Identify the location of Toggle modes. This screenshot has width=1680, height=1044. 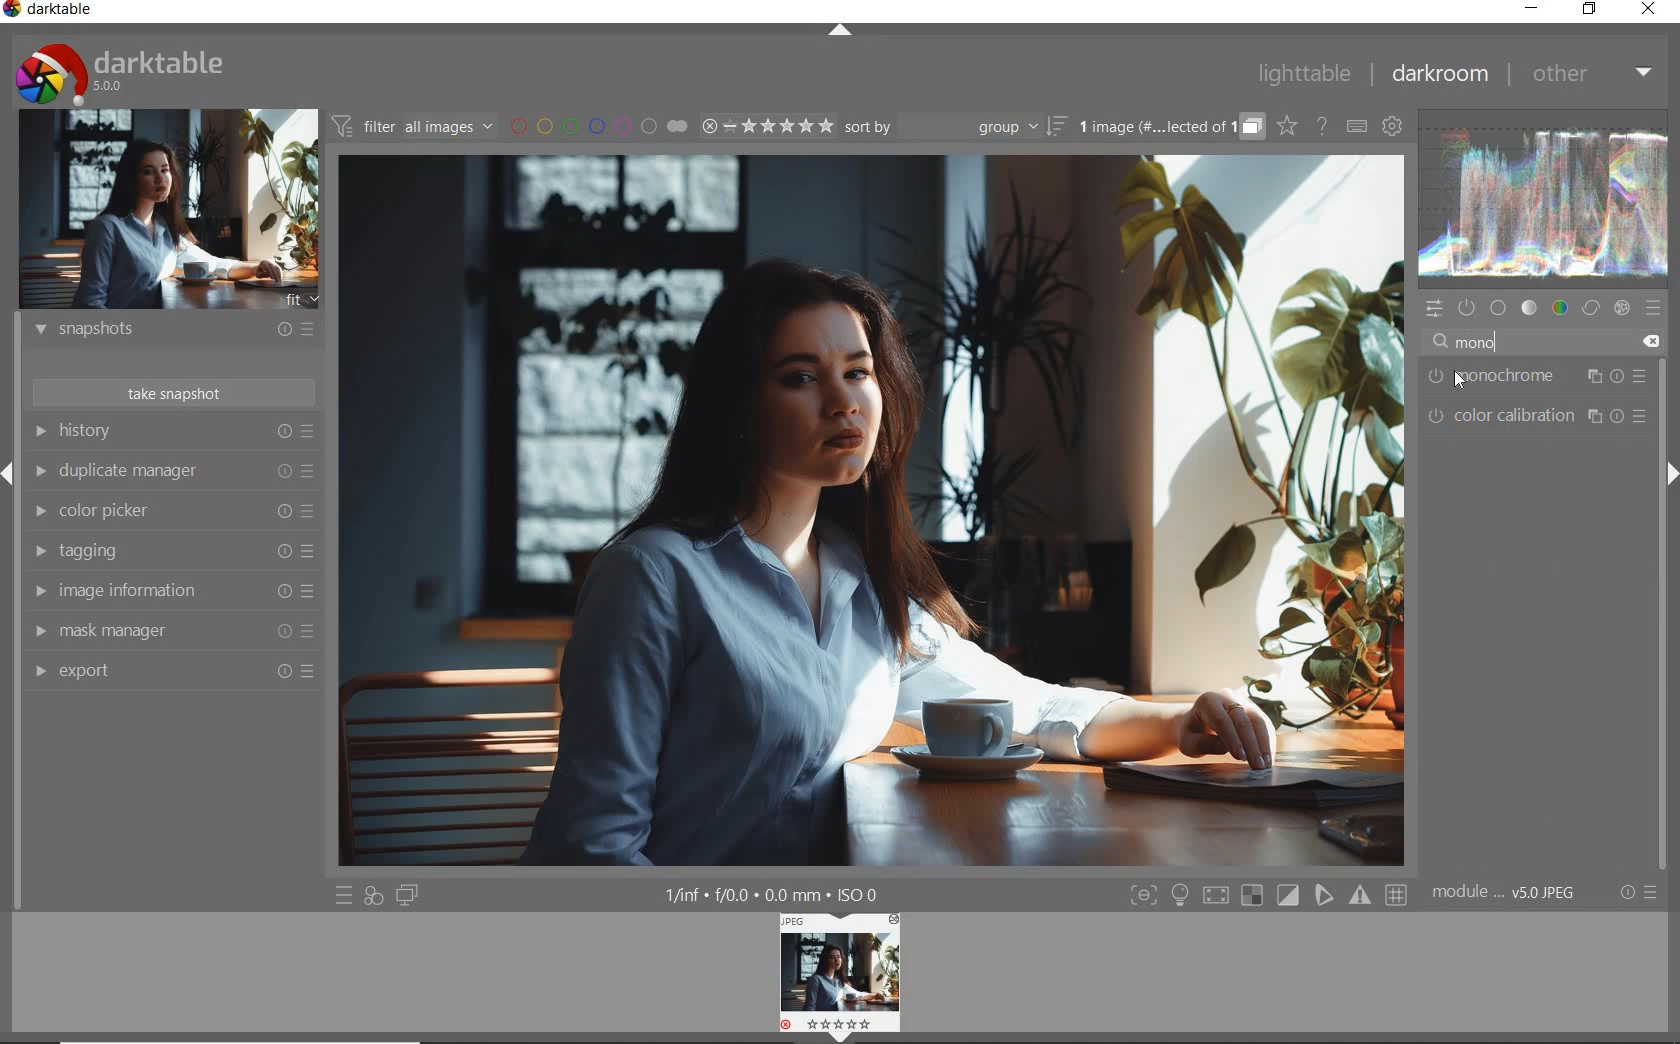
(1268, 895).